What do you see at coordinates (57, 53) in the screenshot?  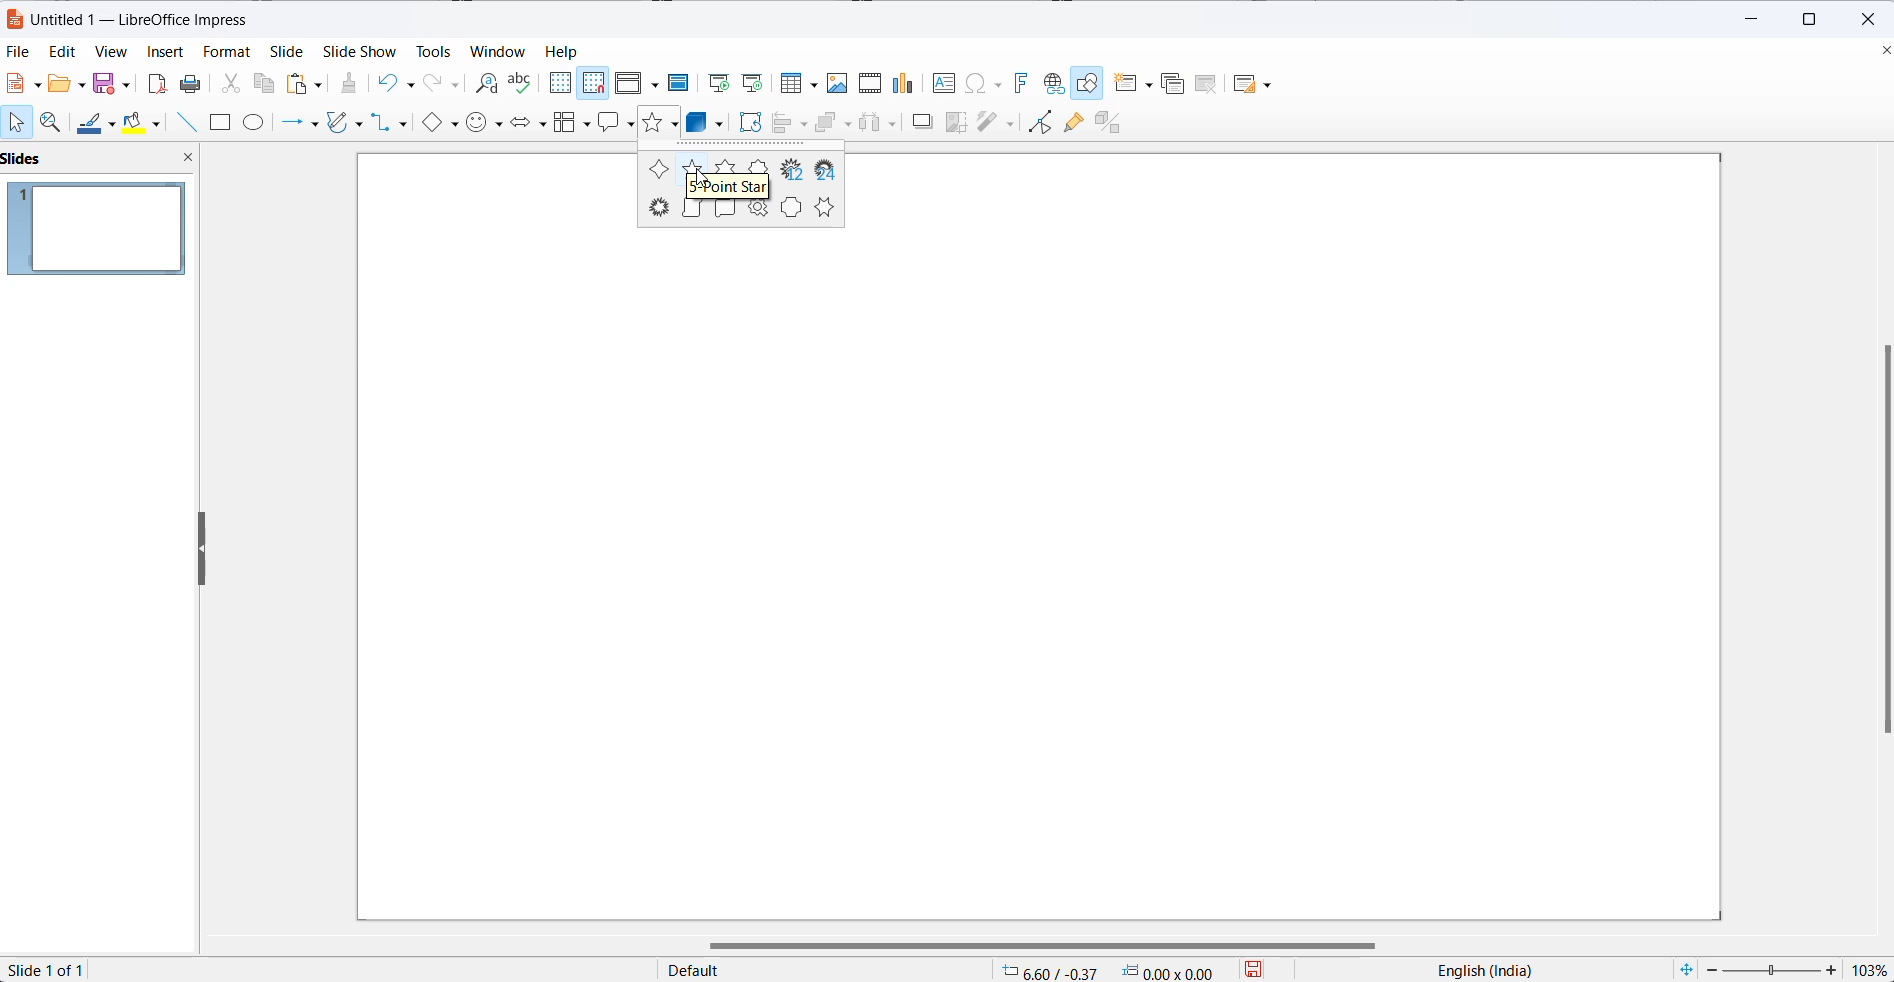 I see `edit` at bounding box center [57, 53].